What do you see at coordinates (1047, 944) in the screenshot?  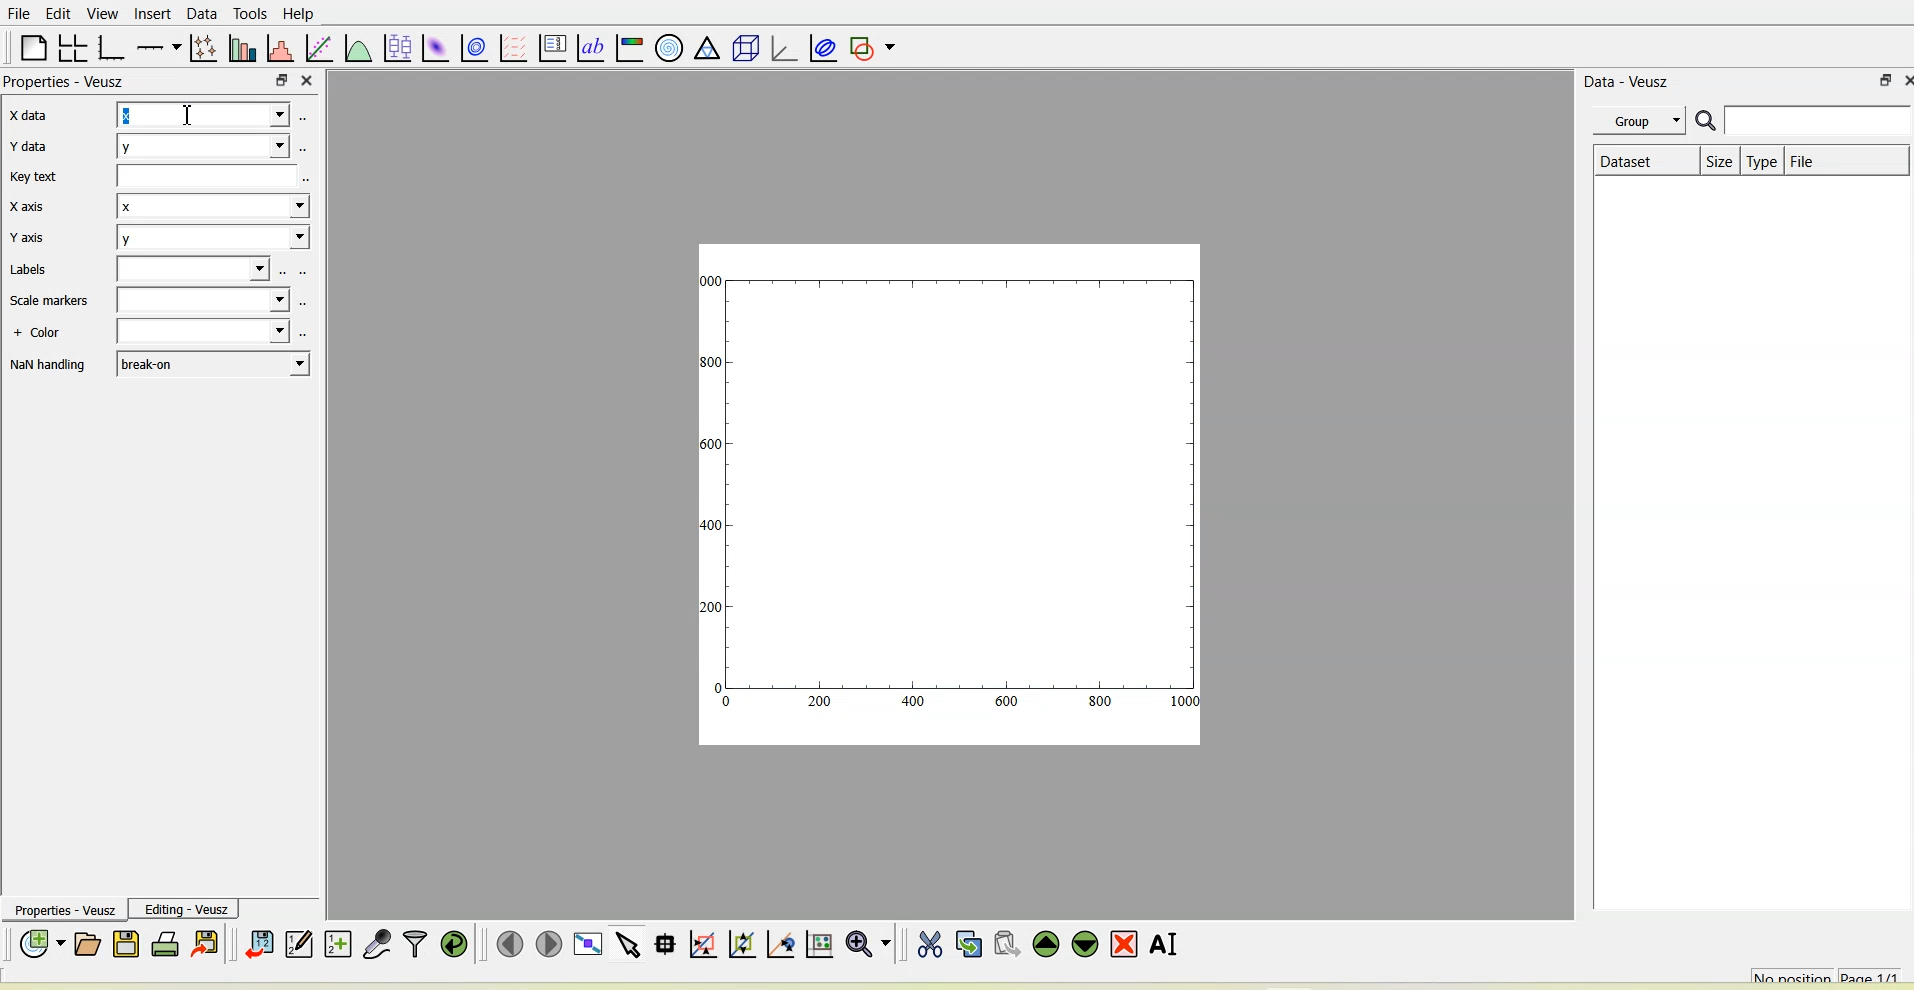 I see `Move the selected widget up` at bounding box center [1047, 944].